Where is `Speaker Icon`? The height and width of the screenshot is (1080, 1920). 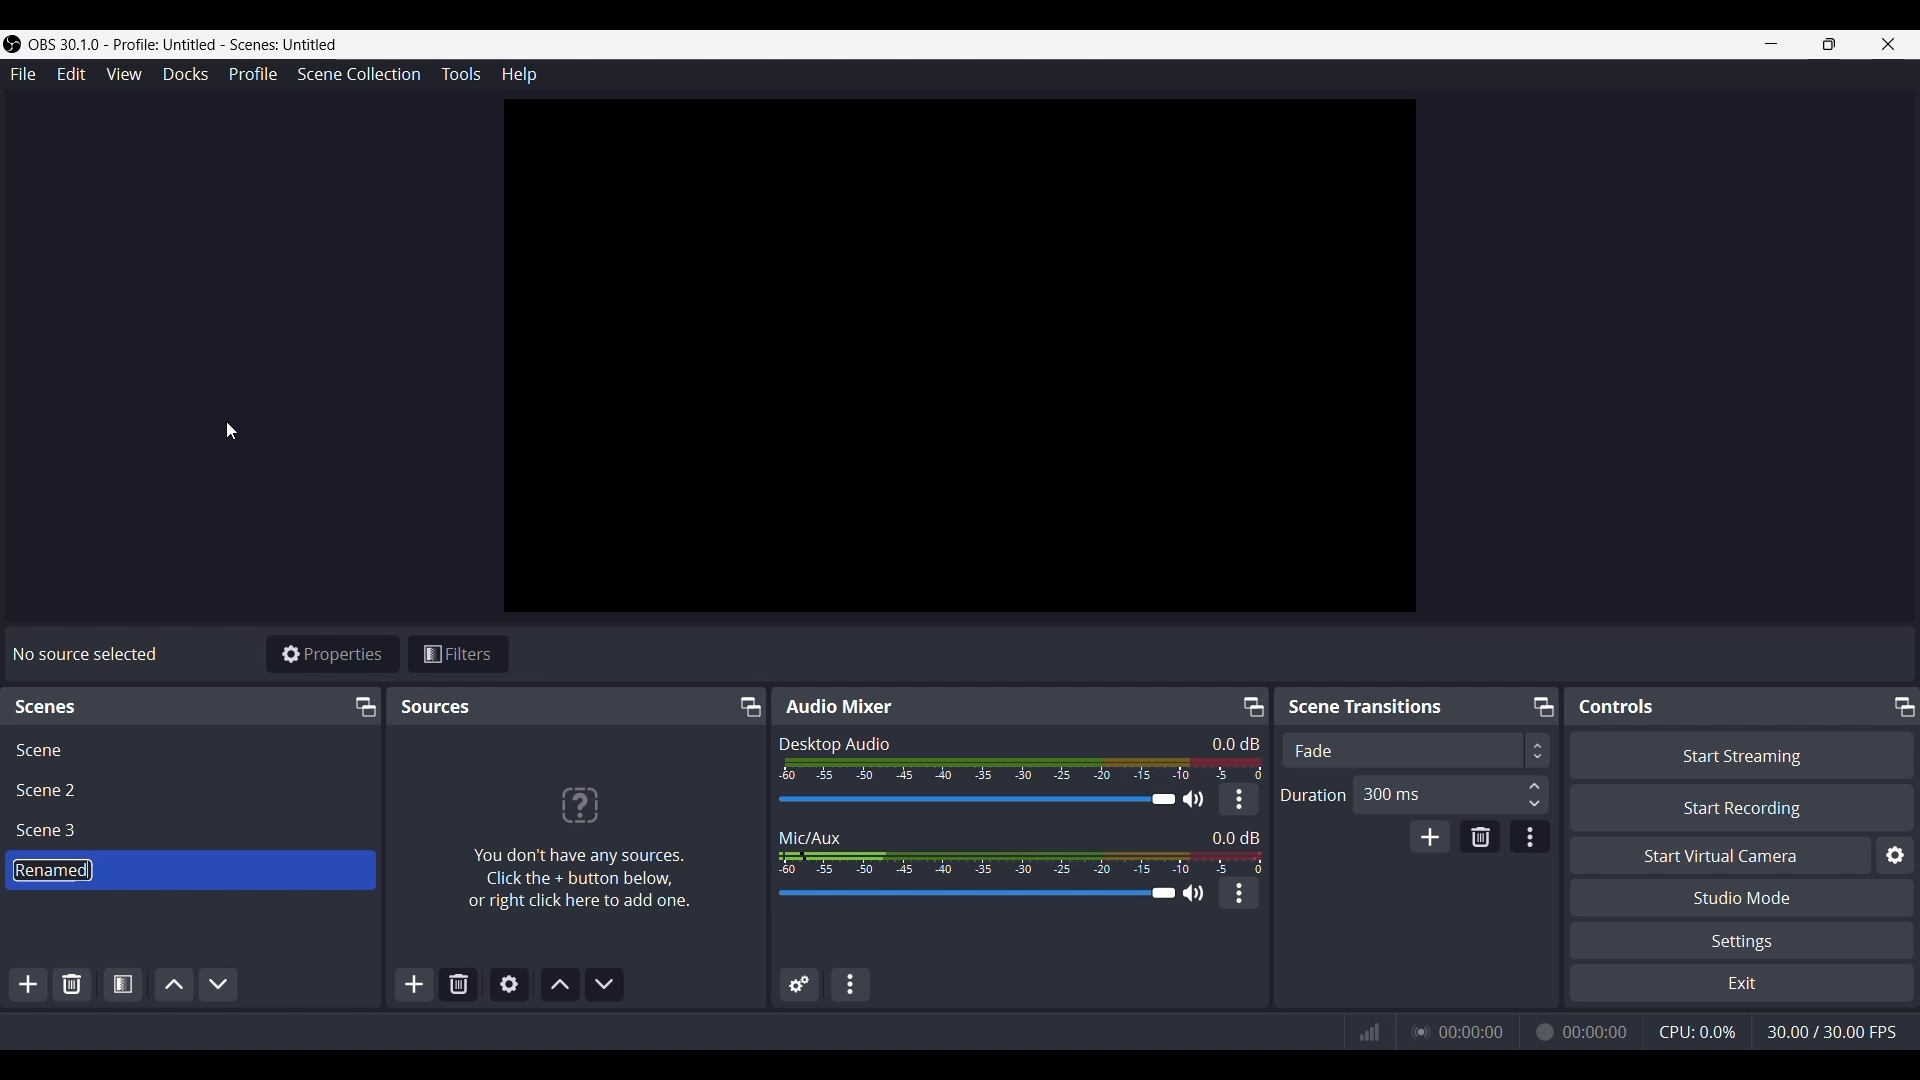
Speaker Icon is located at coordinates (1193, 892).